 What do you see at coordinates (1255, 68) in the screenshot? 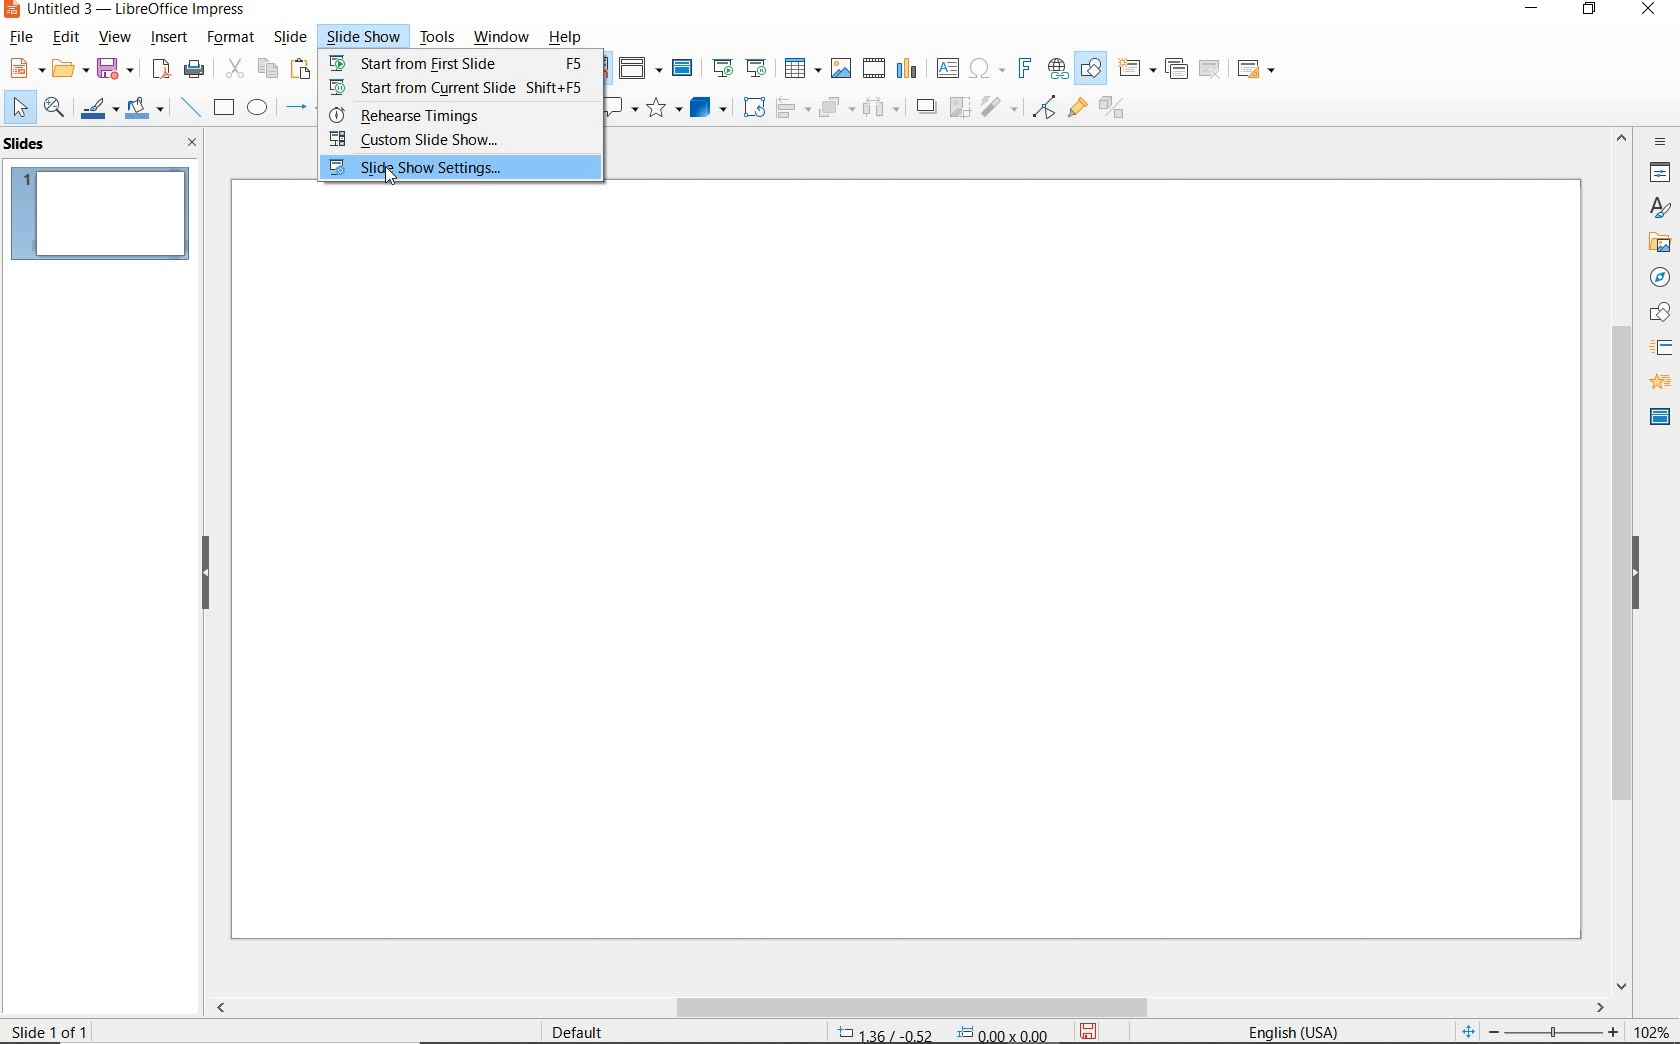
I see `SLIDE LAYOUT` at bounding box center [1255, 68].